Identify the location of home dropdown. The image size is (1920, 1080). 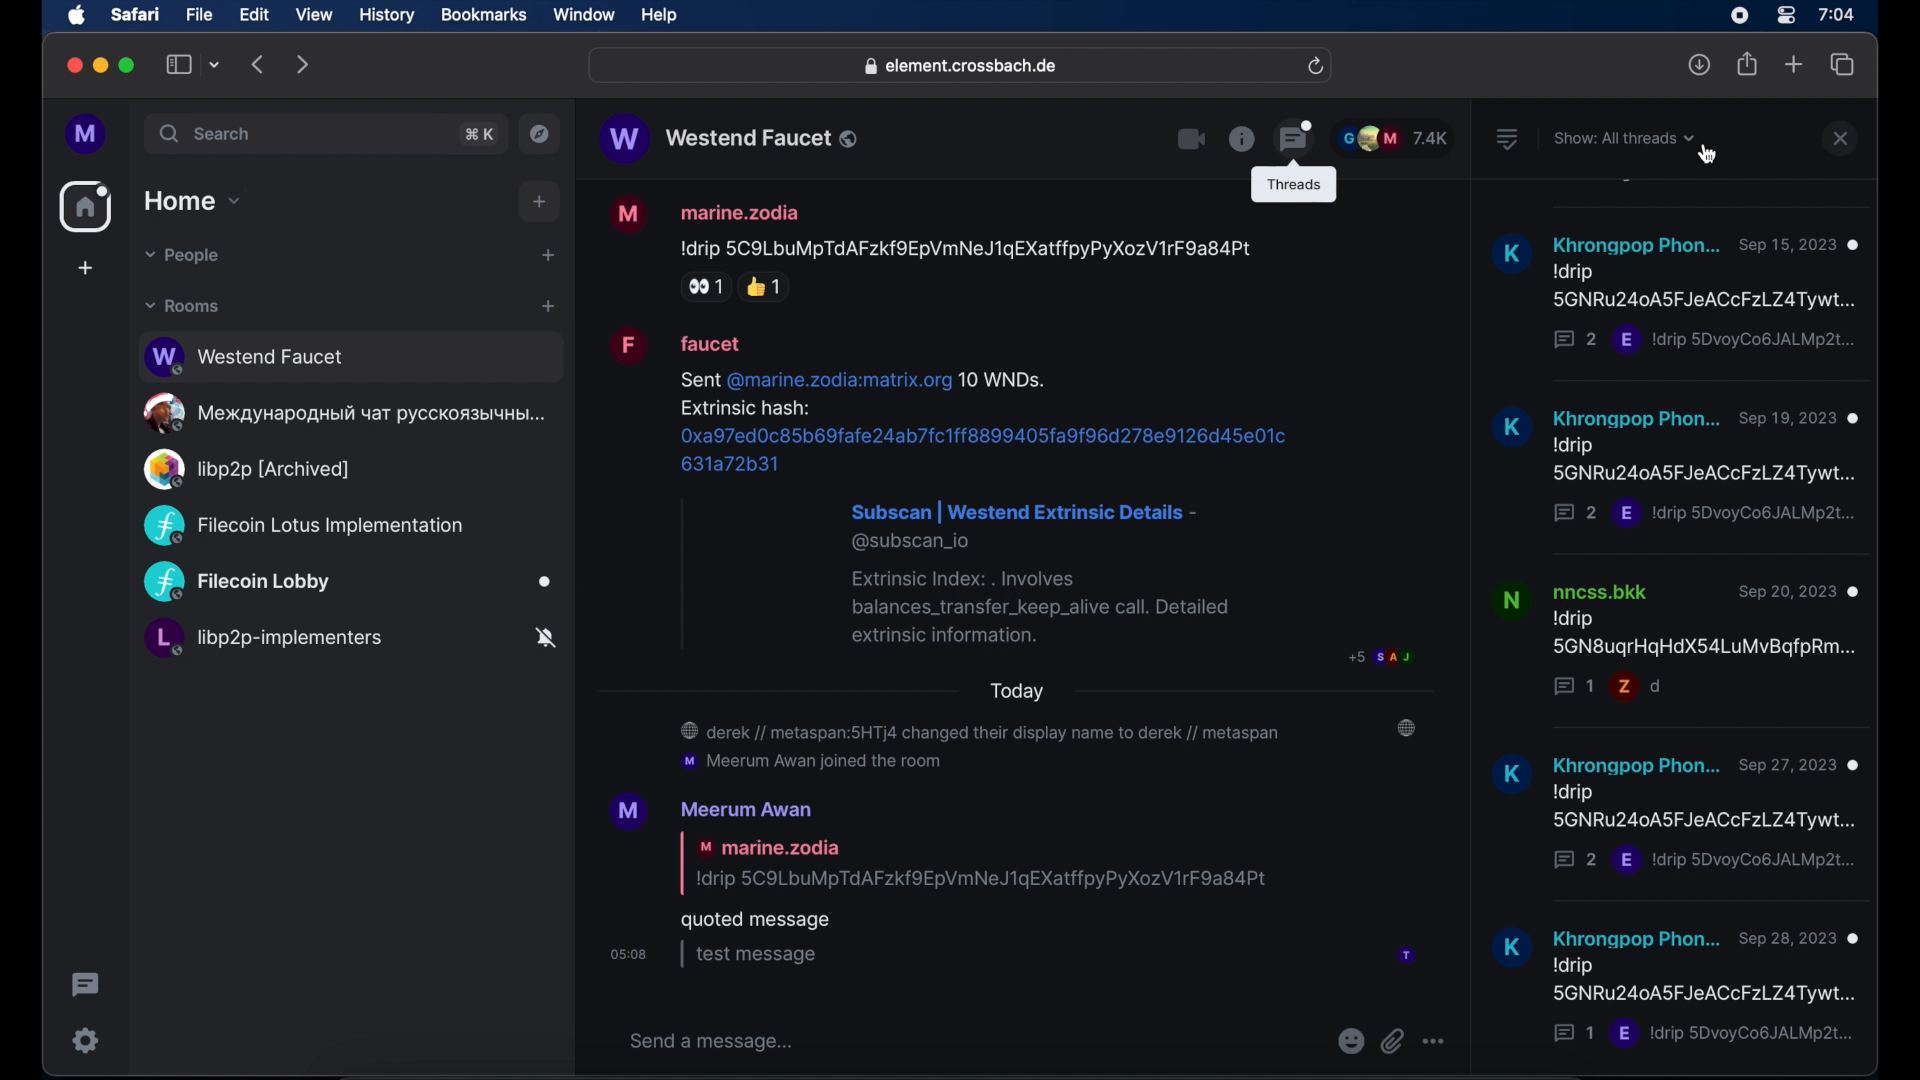
(192, 201).